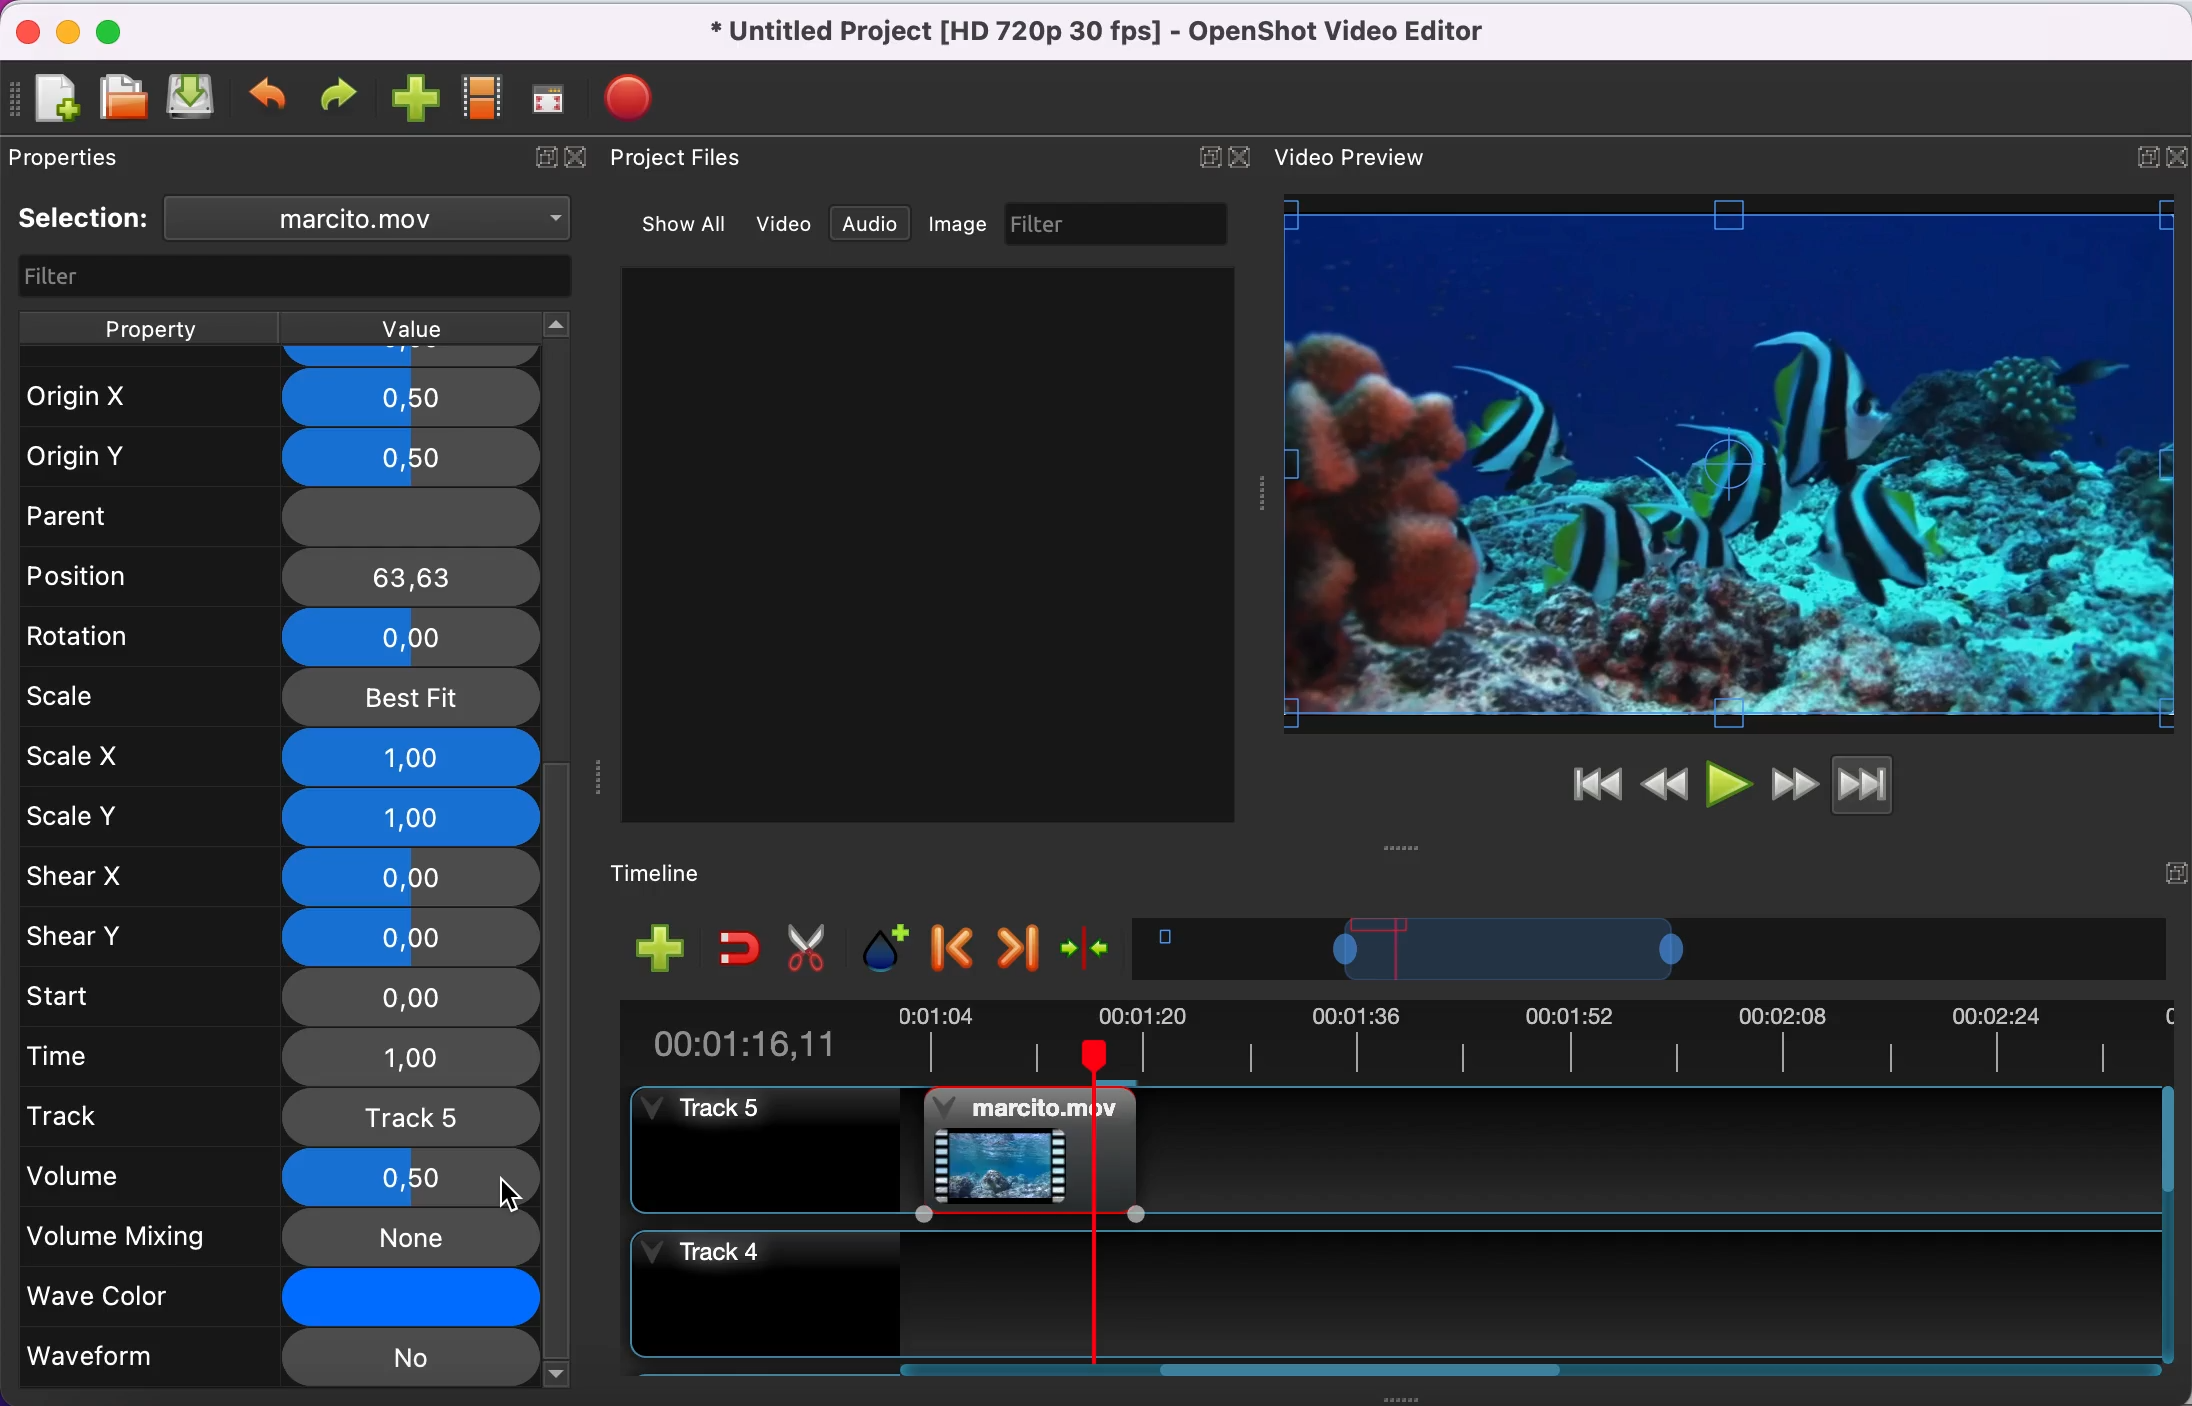 This screenshot has height=1406, width=2192. What do you see at coordinates (274, 390) in the screenshot?
I see `origin x` at bounding box center [274, 390].